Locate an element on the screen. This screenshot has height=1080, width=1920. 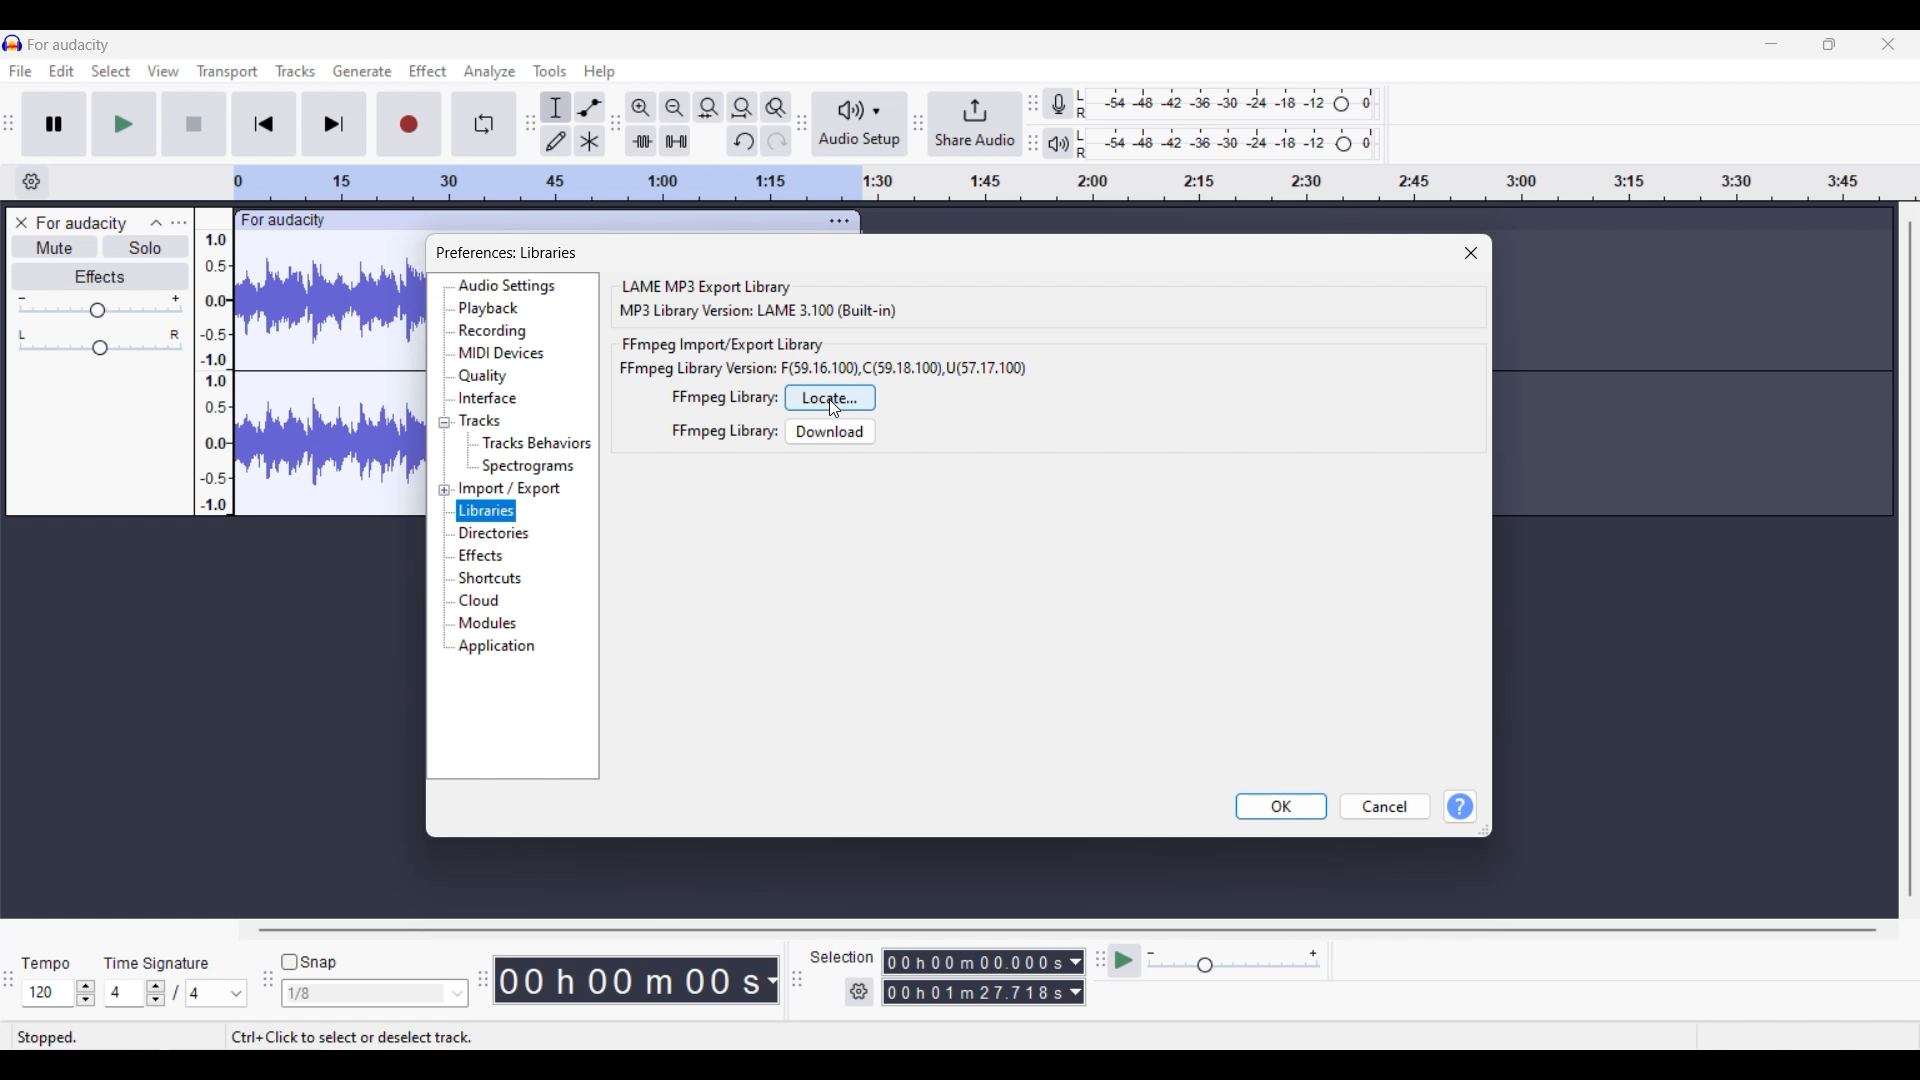
Generate menu is located at coordinates (363, 71).